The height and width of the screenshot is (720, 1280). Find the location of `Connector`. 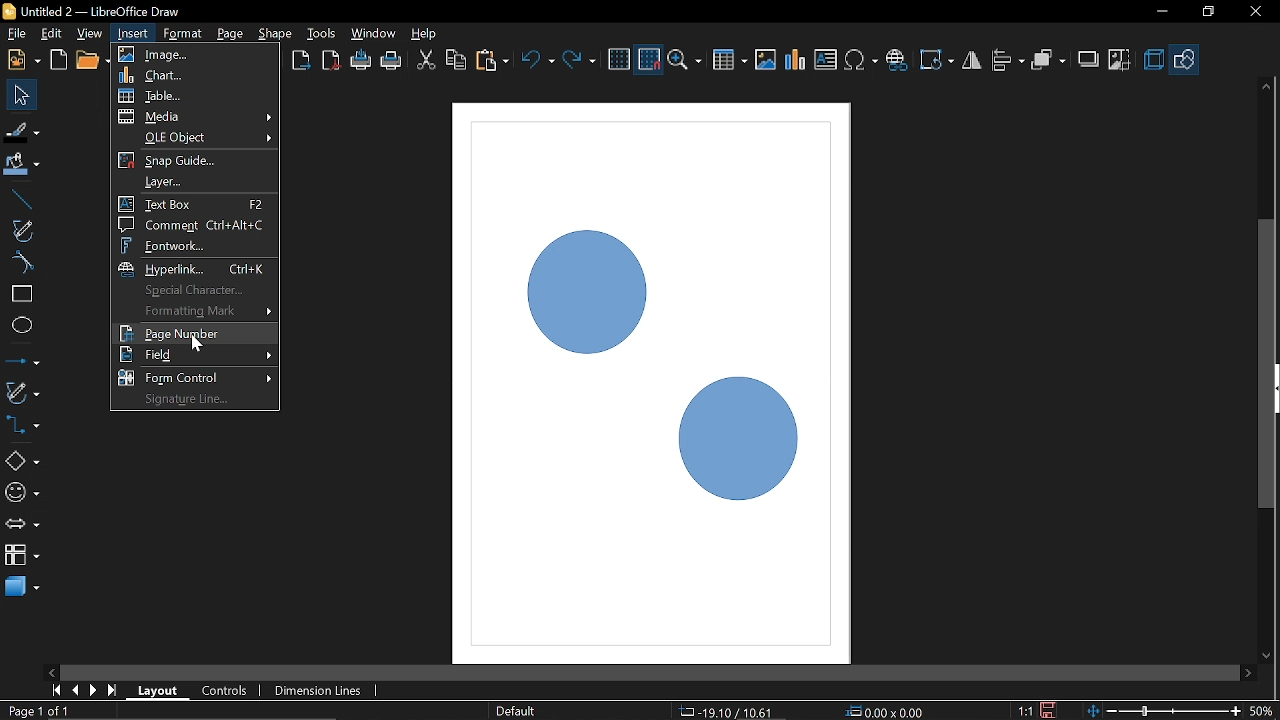

Connector is located at coordinates (22, 424).